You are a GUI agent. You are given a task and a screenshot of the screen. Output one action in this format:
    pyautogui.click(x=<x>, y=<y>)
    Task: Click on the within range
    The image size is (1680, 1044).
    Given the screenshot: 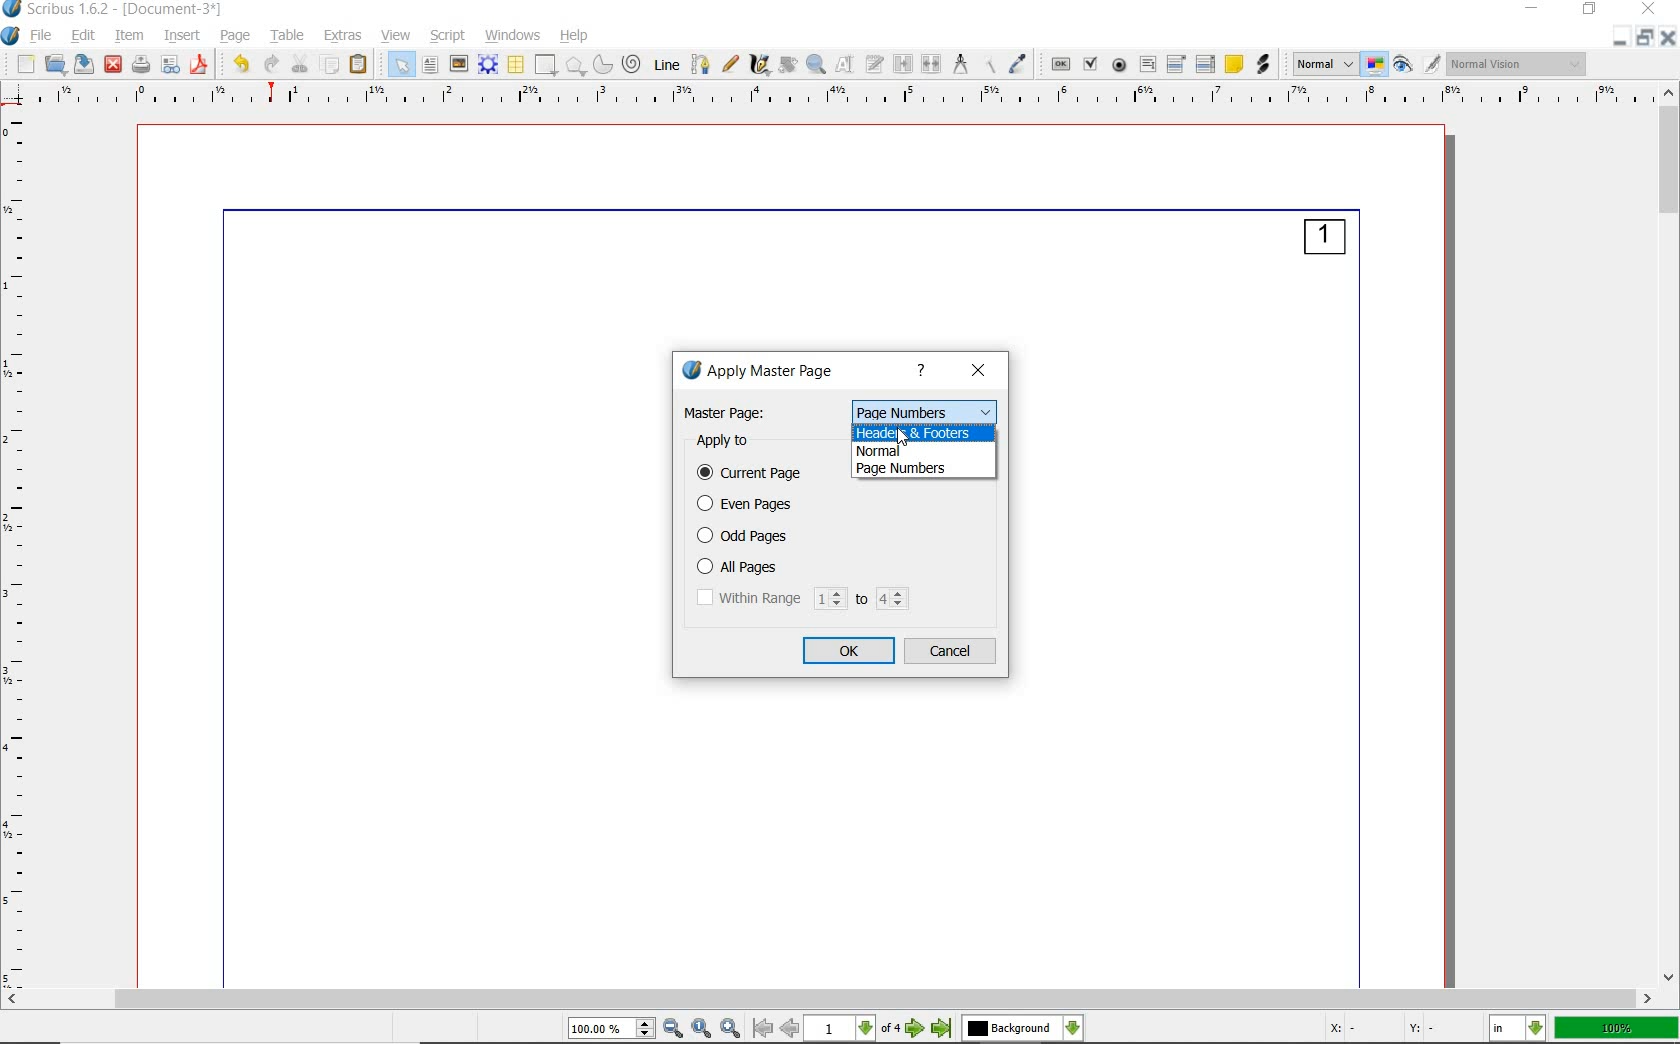 What is the action you would take?
    pyautogui.click(x=803, y=599)
    